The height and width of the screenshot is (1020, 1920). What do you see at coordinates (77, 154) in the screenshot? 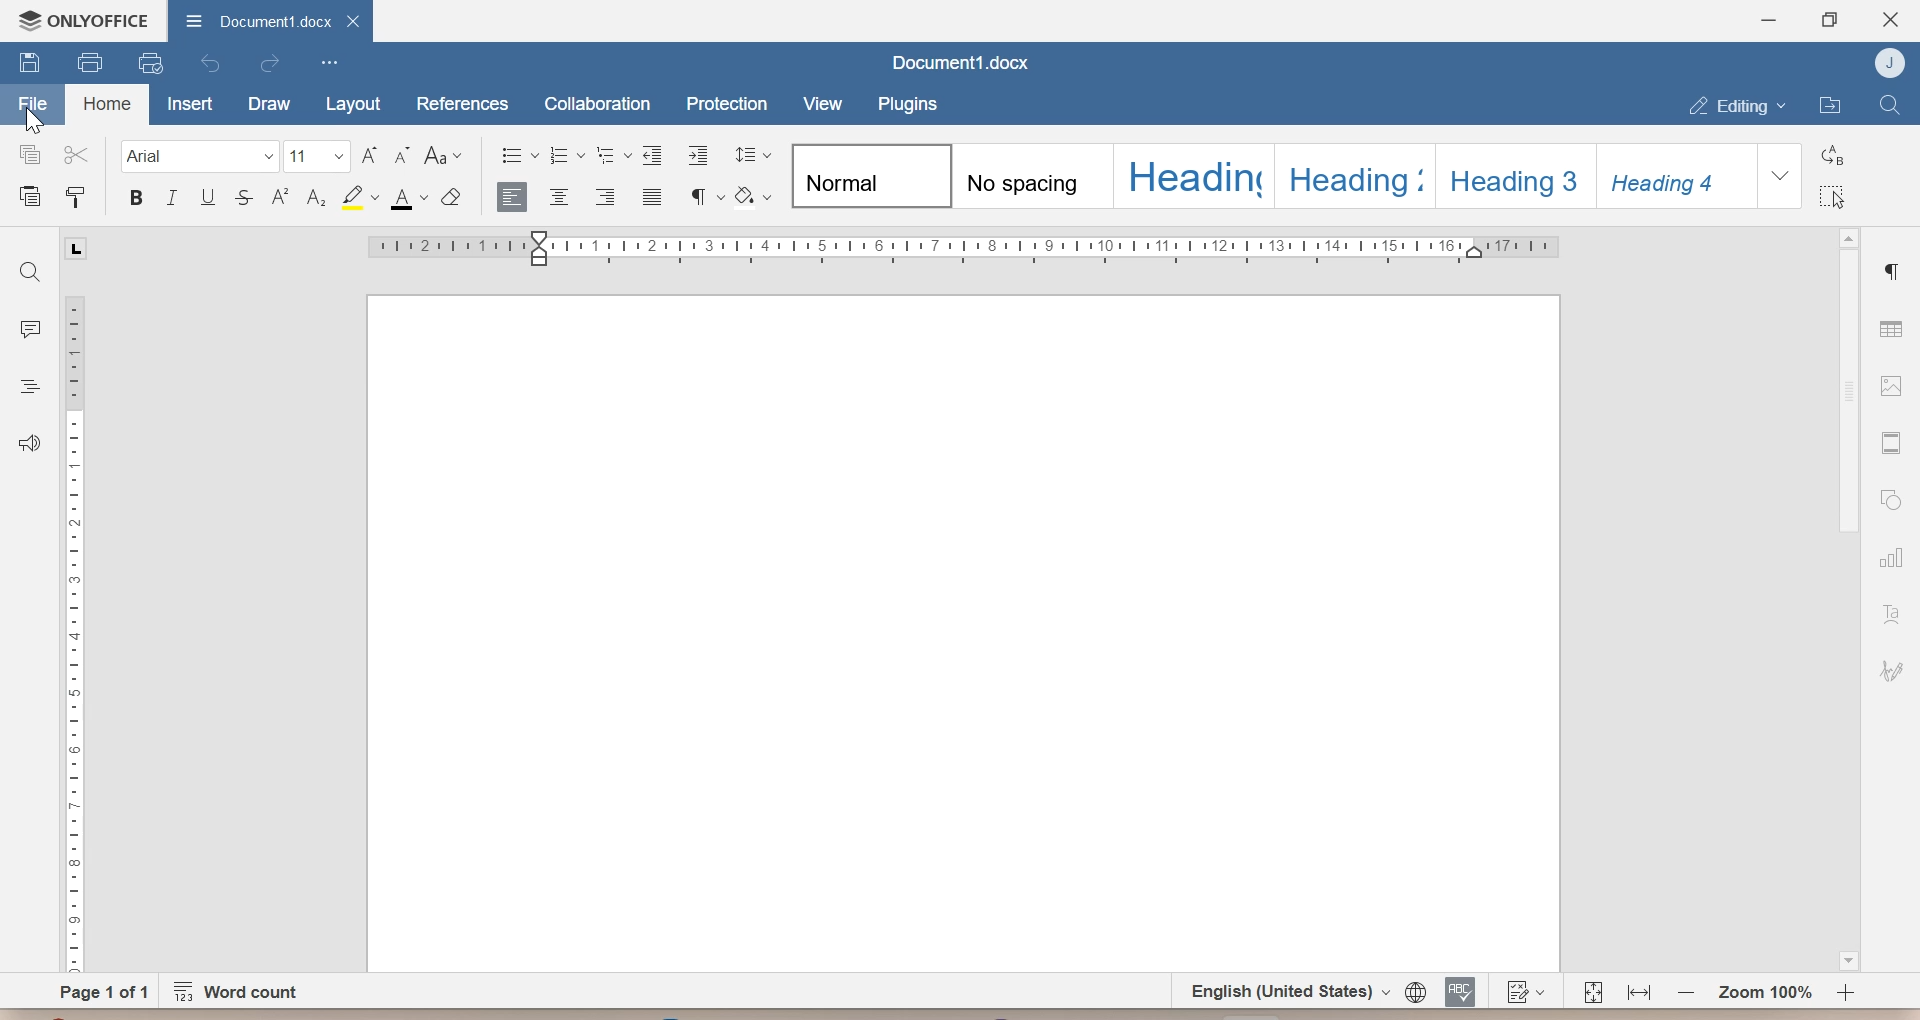
I see `Cut` at bounding box center [77, 154].